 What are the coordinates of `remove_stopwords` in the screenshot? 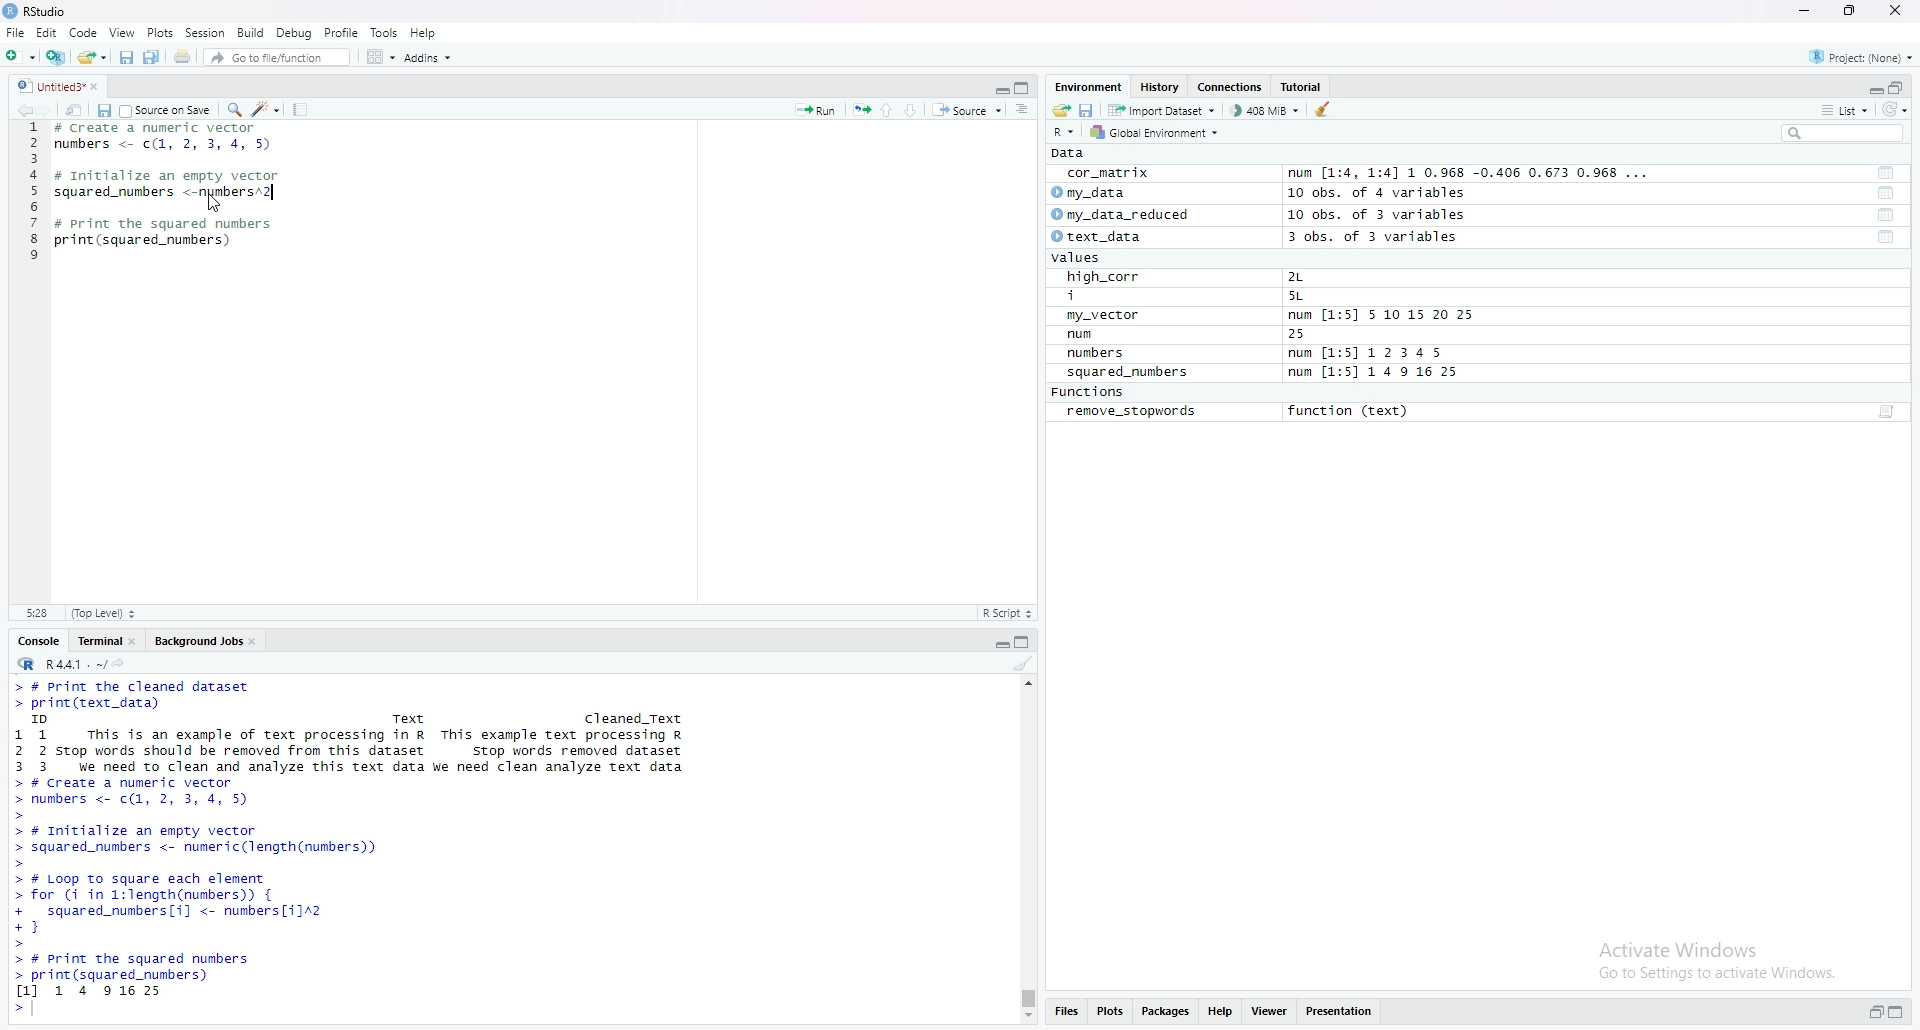 It's located at (1132, 412).